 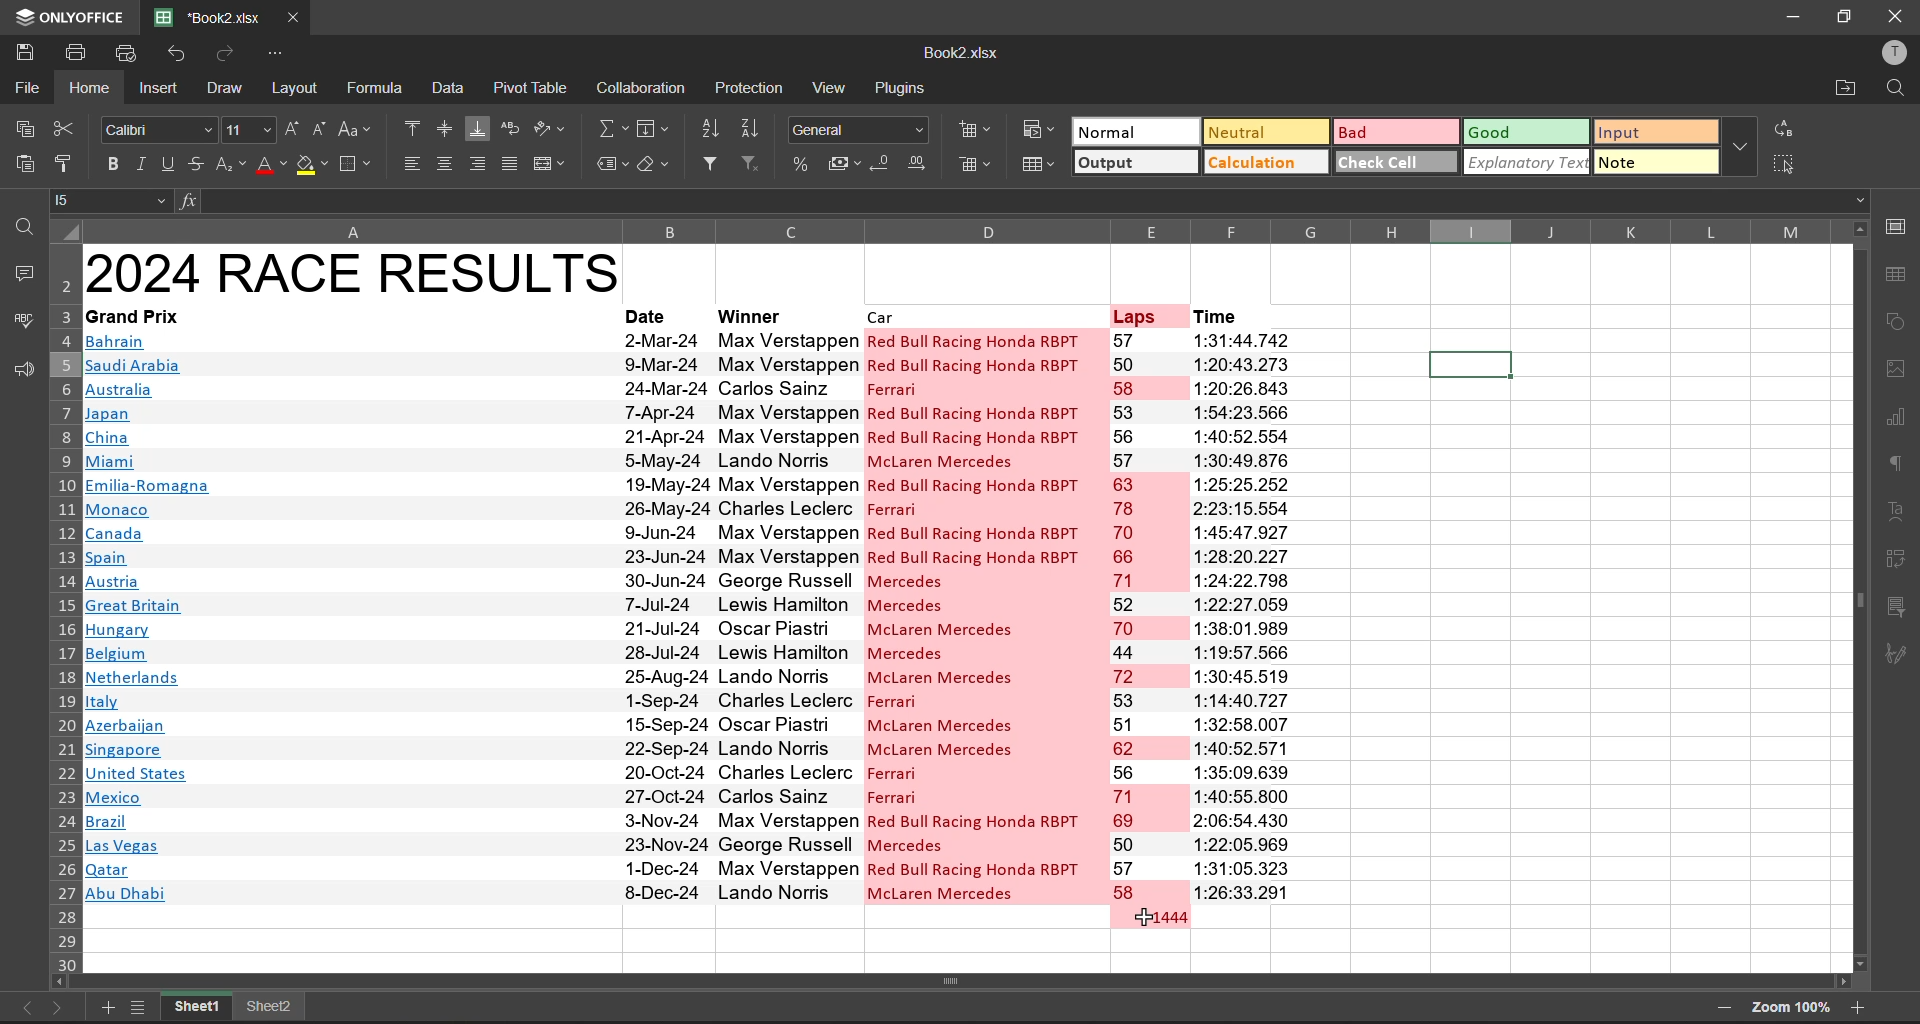 I want to click on align right, so click(x=481, y=165).